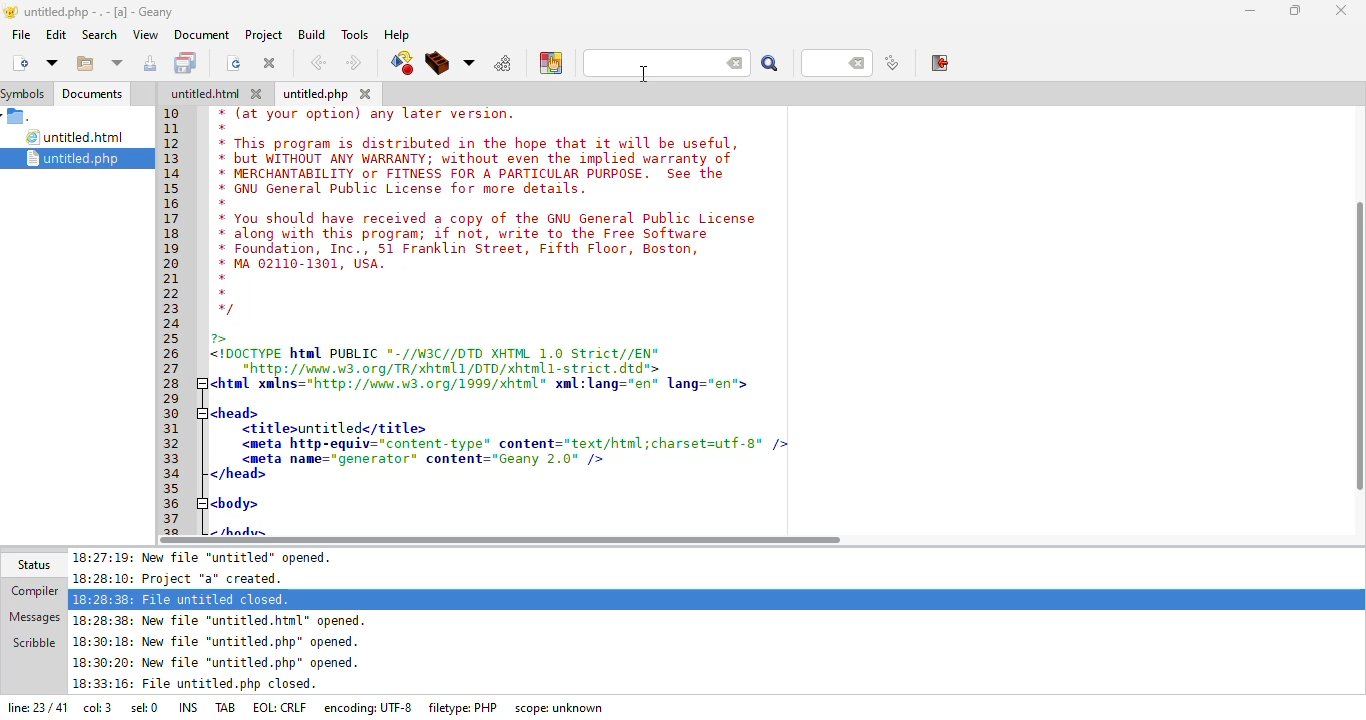 This screenshot has width=1366, height=720. I want to click on * MERCHANTABILITY or FITNESS FOR A PARTICULAR PURPOSE.  See the, so click(478, 175).